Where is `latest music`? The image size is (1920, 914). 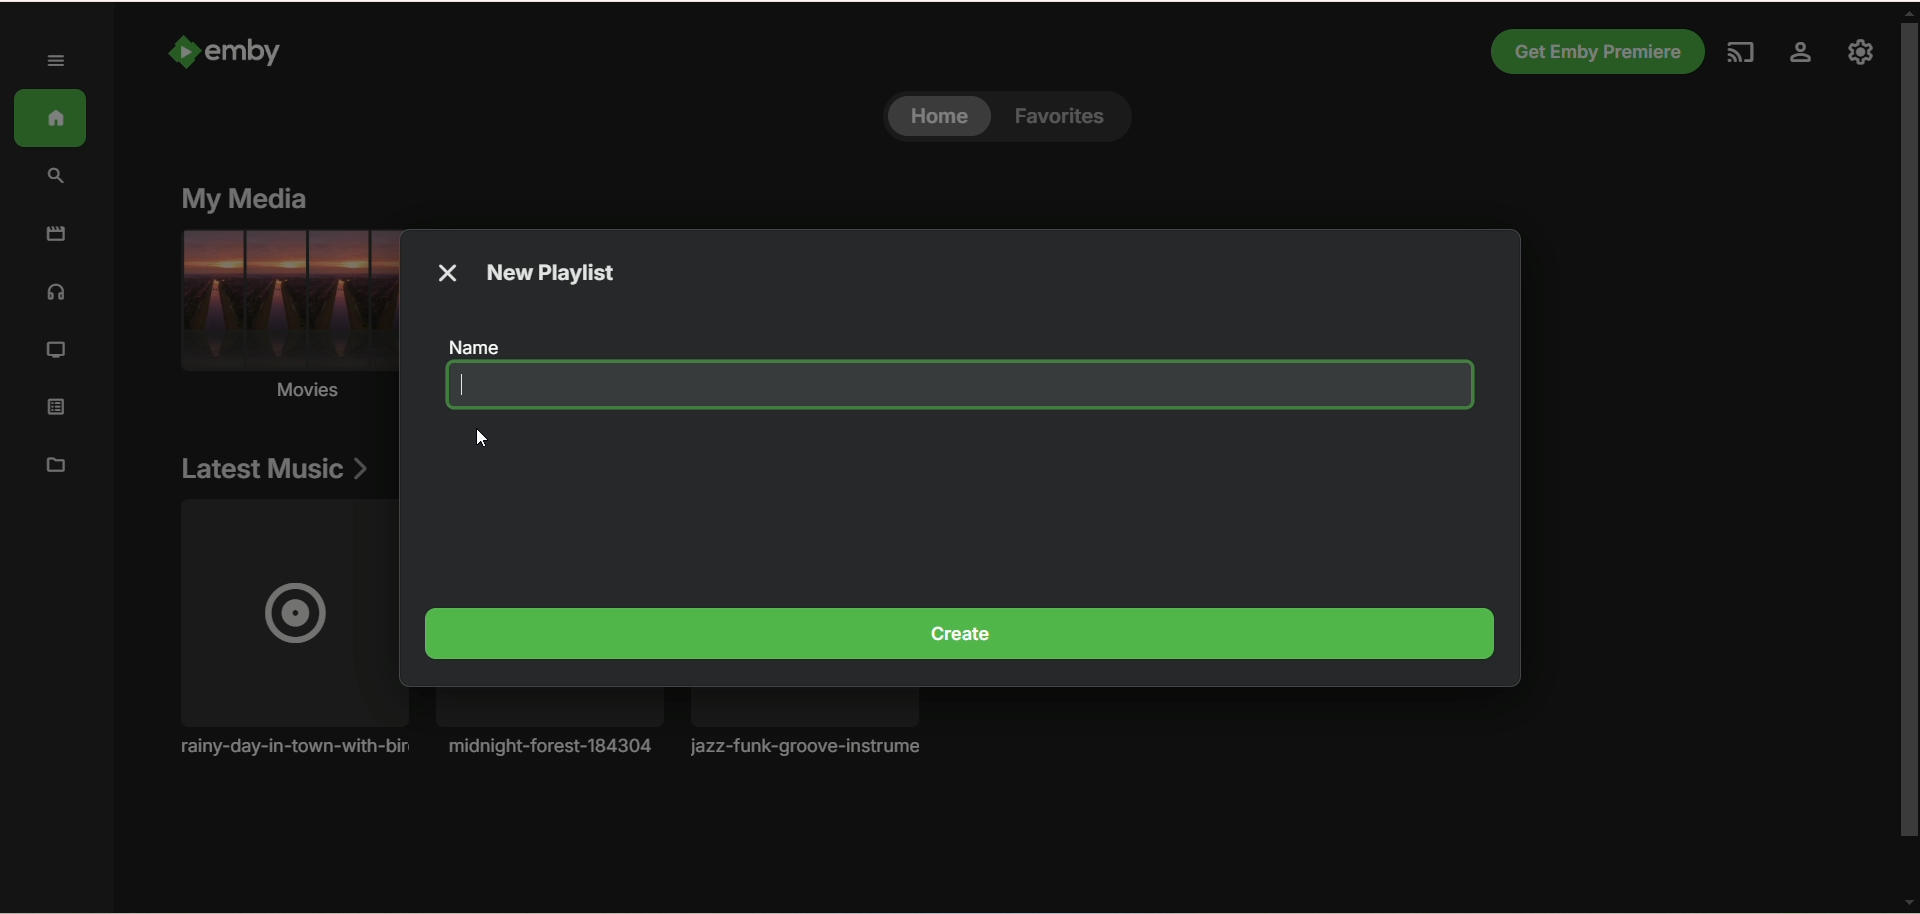 latest music is located at coordinates (274, 470).